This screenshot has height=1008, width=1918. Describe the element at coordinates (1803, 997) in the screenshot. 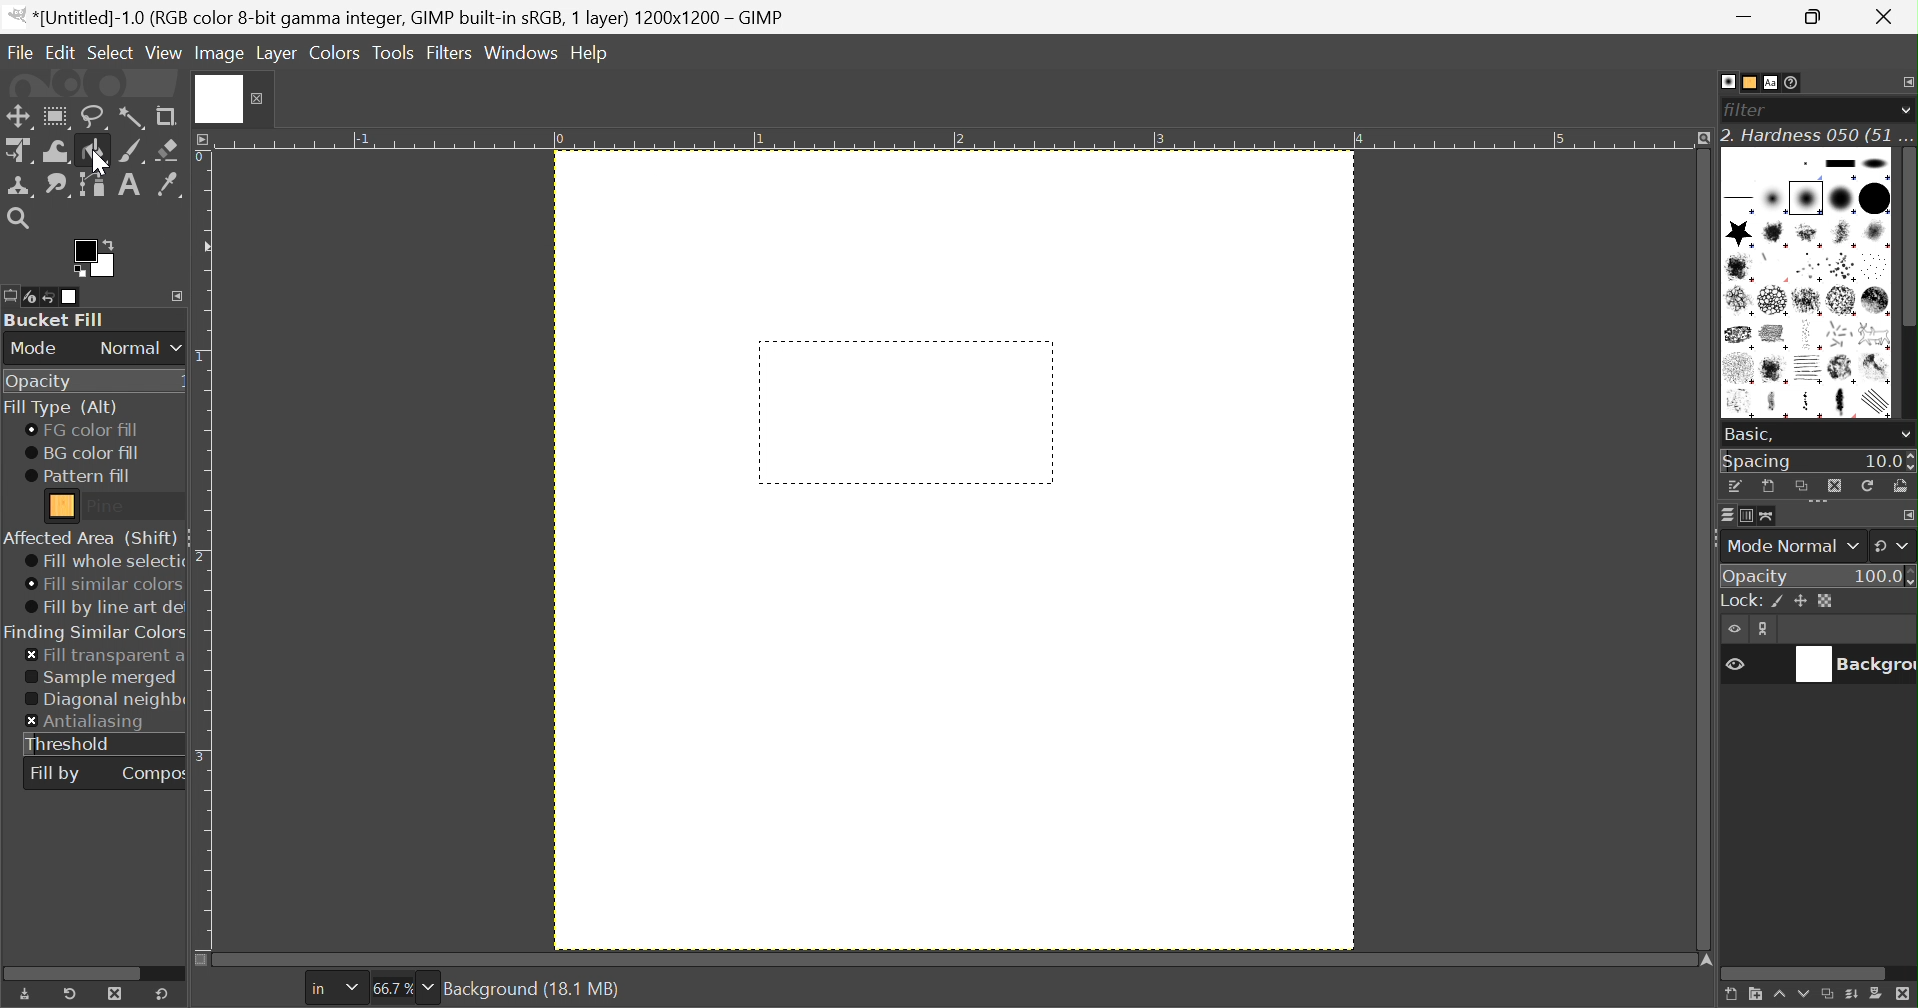

I see `Lower this layer one step` at that location.